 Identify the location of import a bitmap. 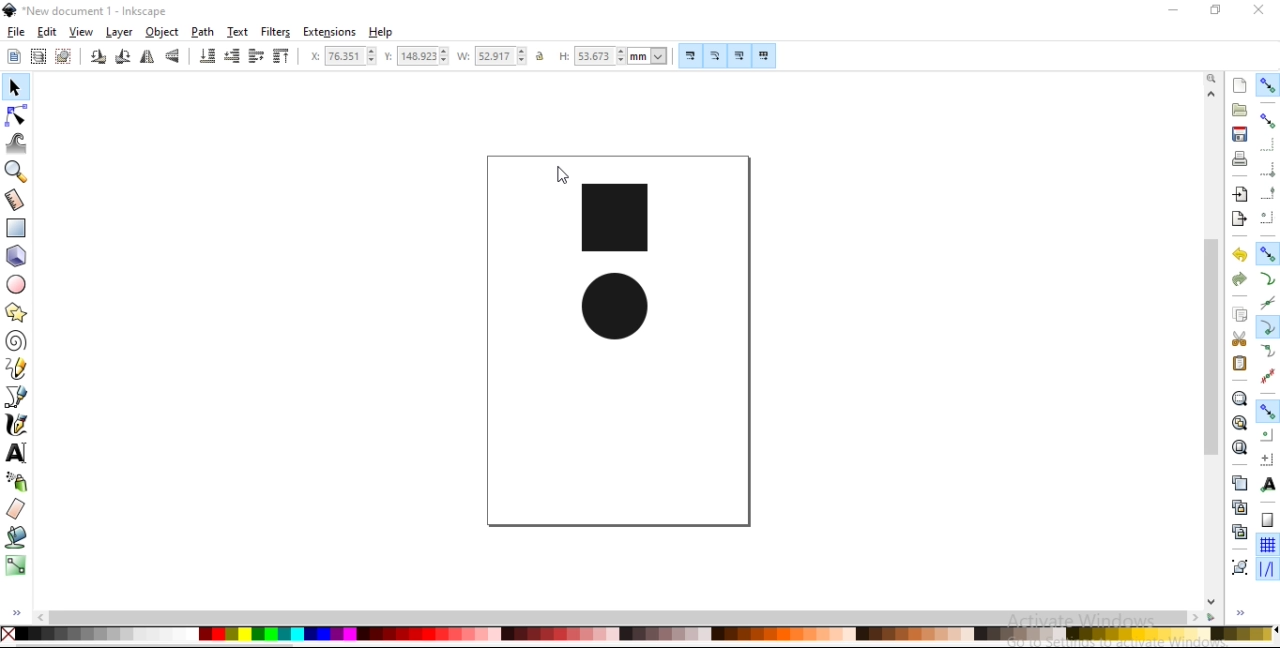
(1241, 194).